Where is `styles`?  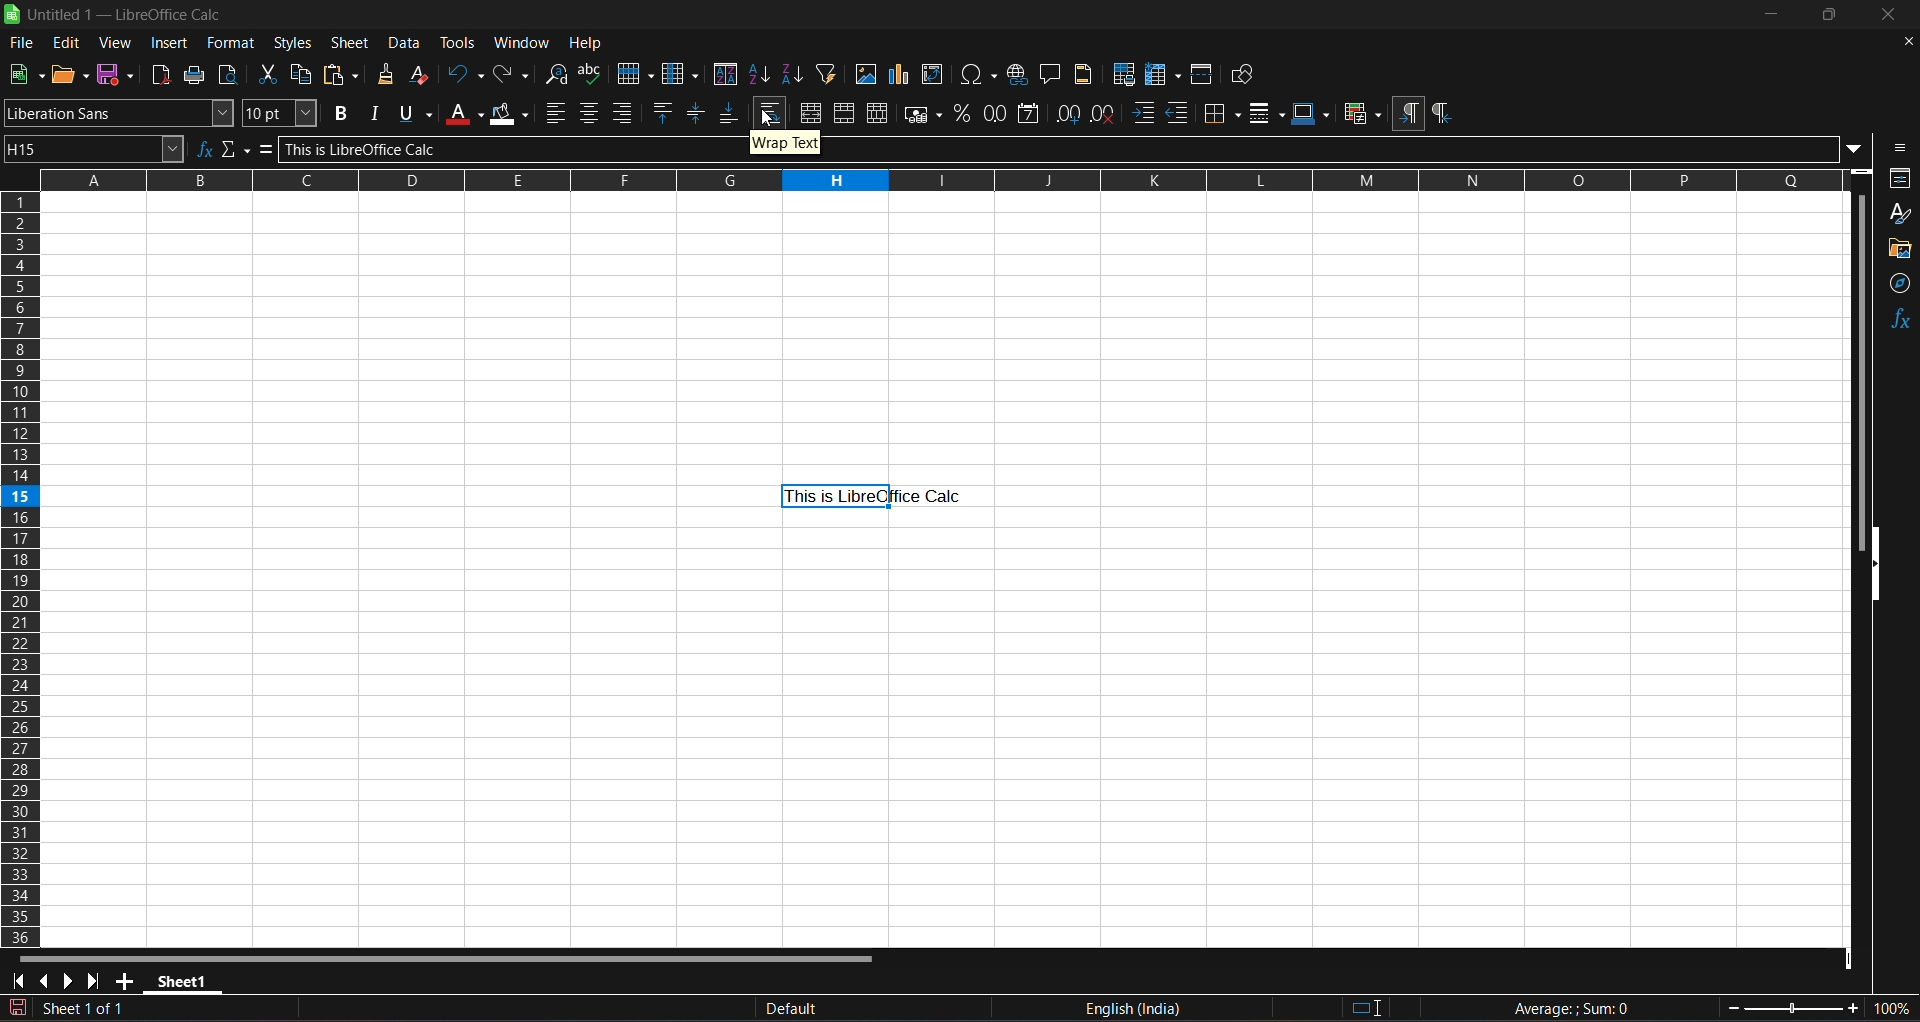 styles is located at coordinates (1900, 210).